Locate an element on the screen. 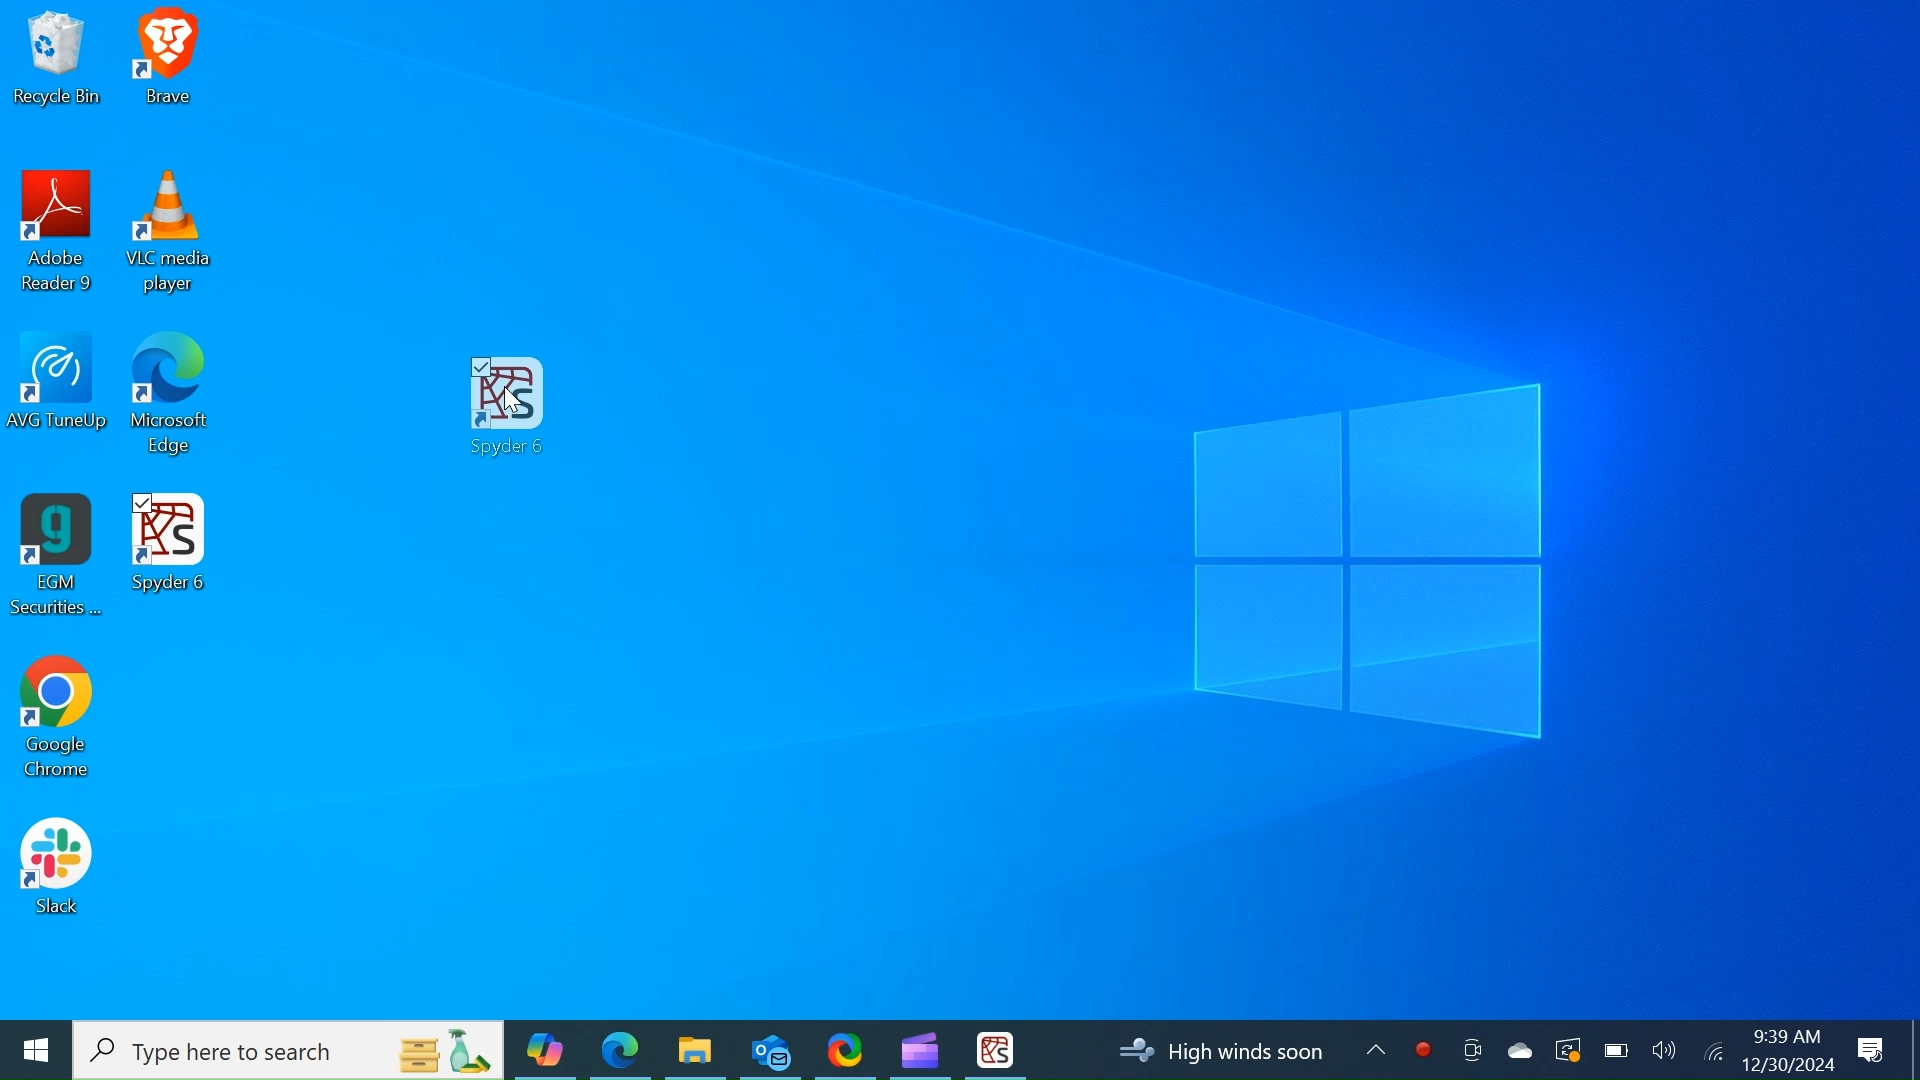 This screenshot has width=1920, height=1080. Microsoft Edge Desktop Icon is located at coordinates (172, 402).